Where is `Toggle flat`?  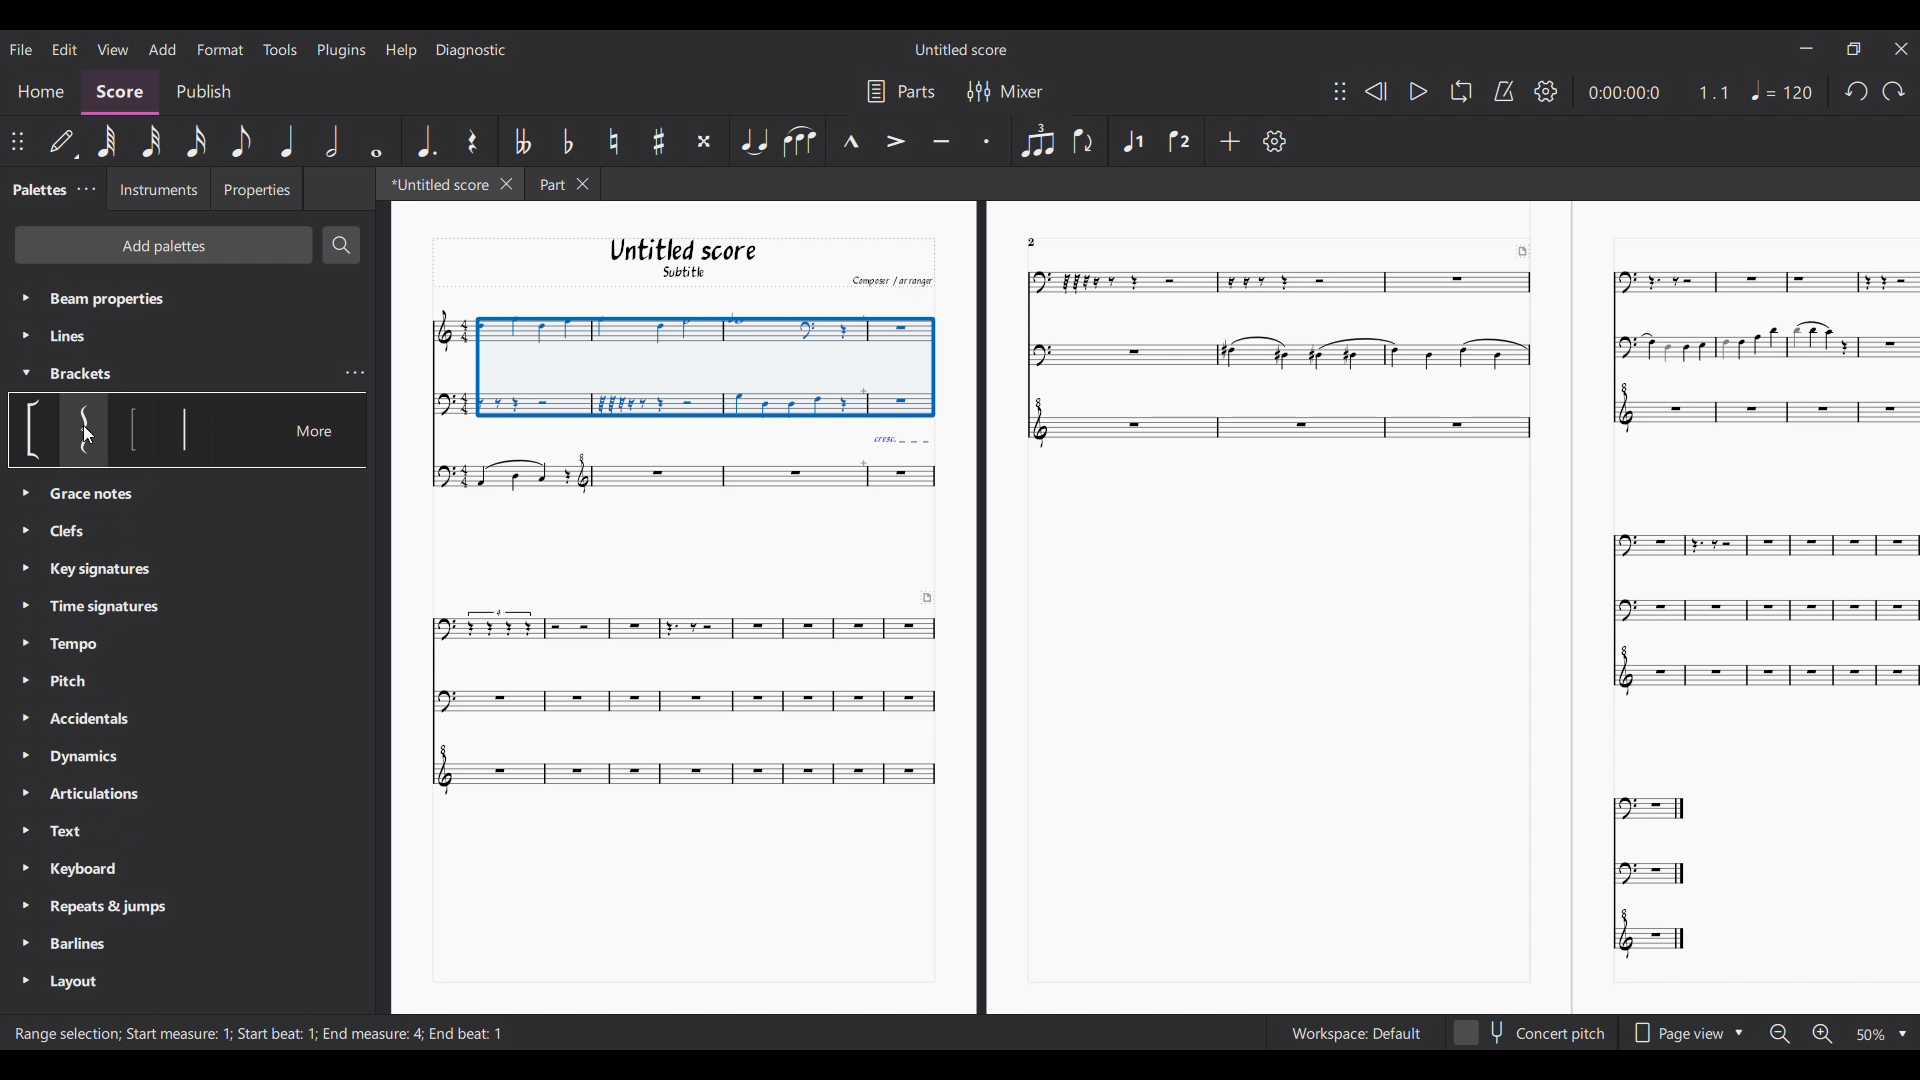
Toggle flat is located at coordinates (567, 141).